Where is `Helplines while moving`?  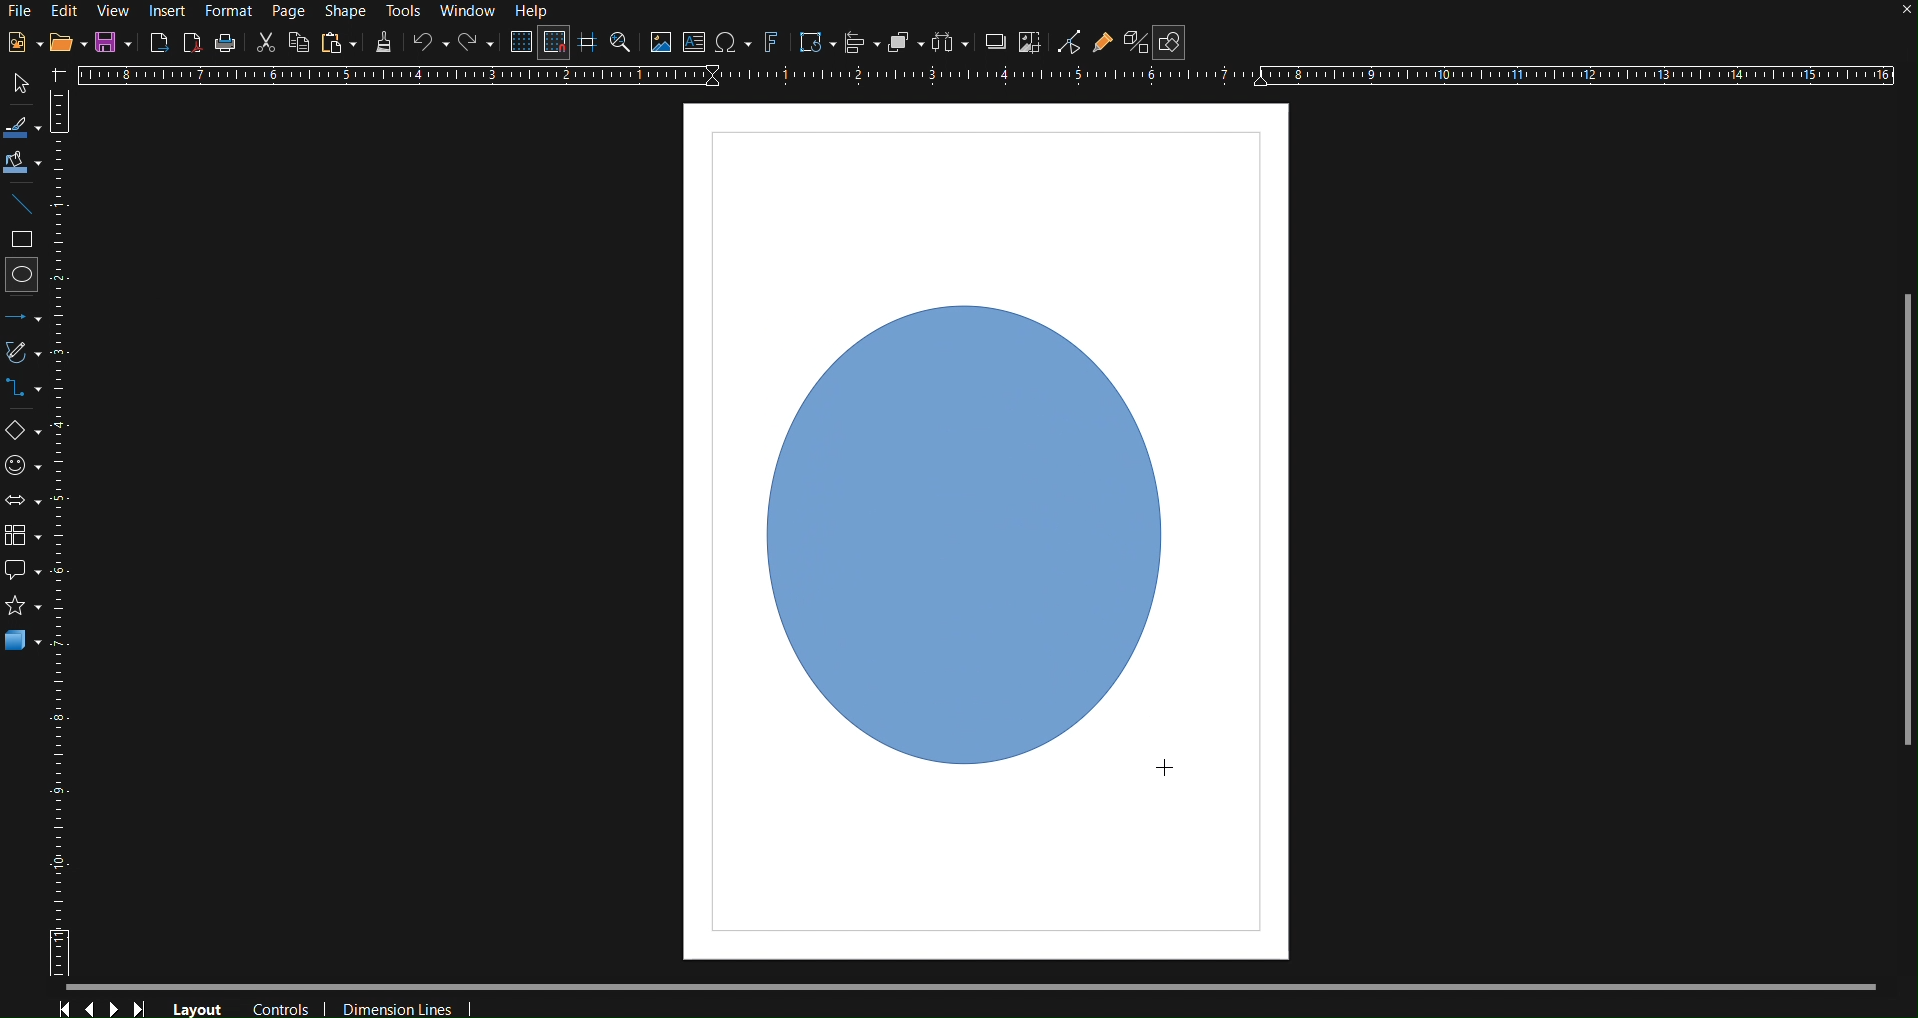 Helplines while moving is located at coordinates (586, 43).